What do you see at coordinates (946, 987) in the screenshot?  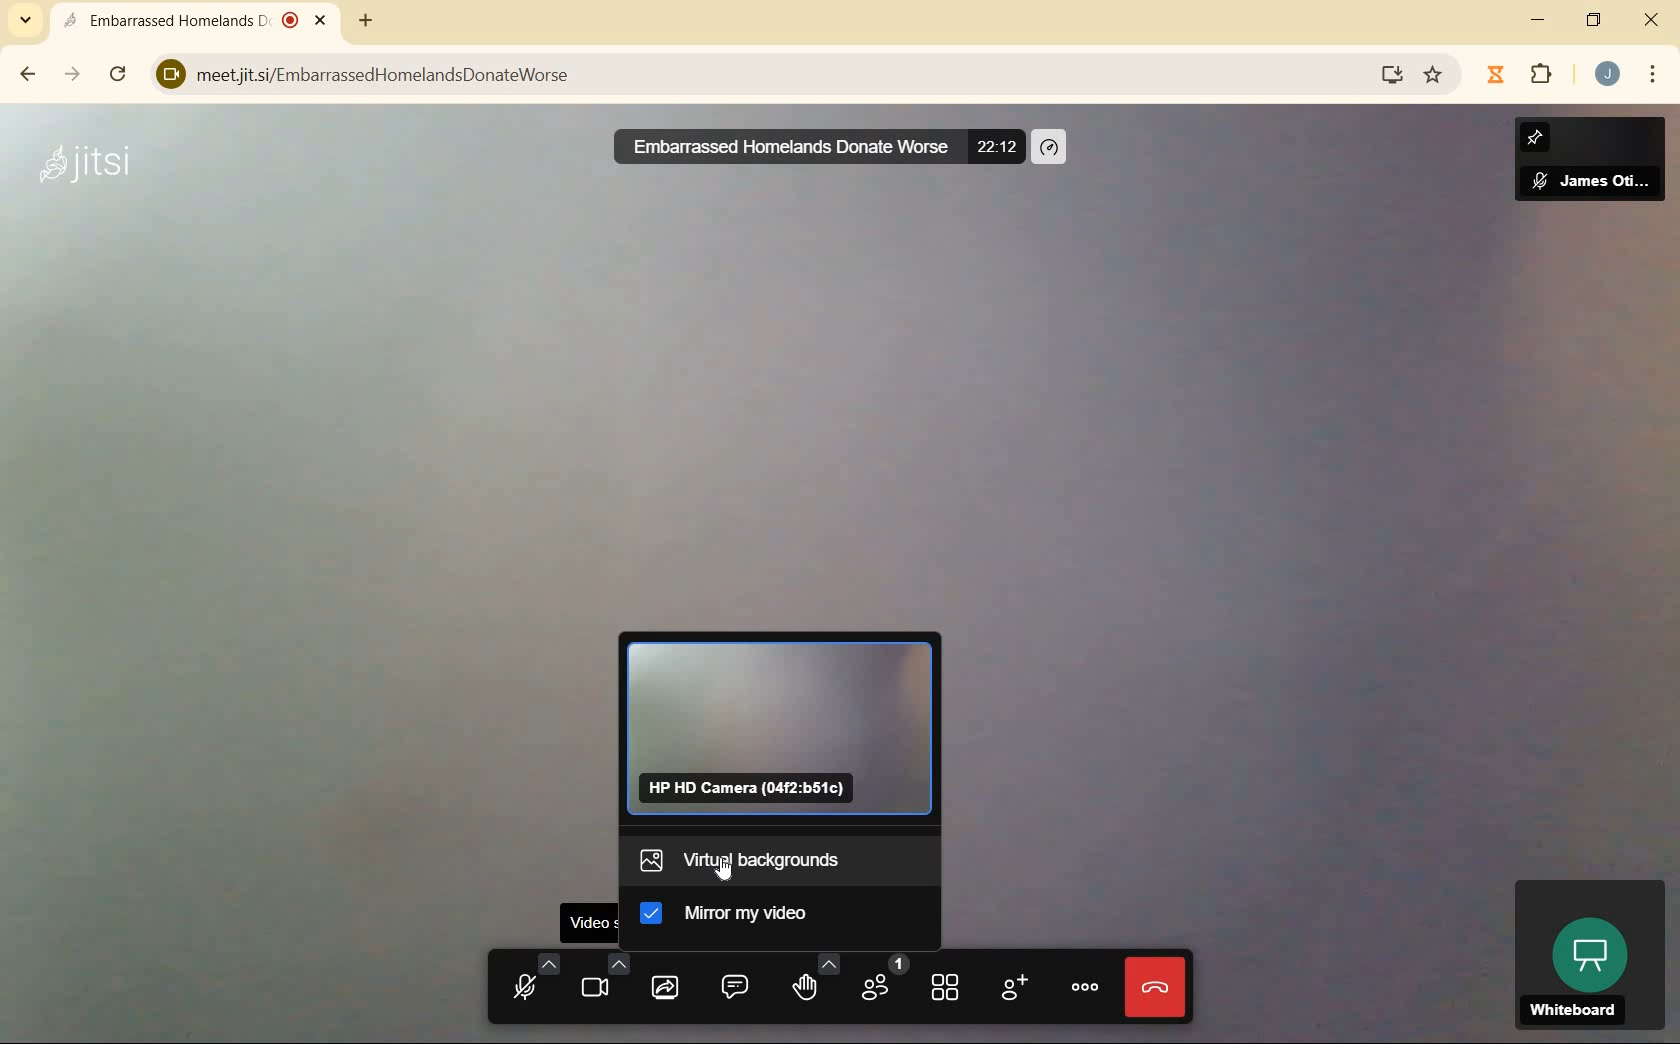 I see `toggle tile view` at bounding box center [946, 987].